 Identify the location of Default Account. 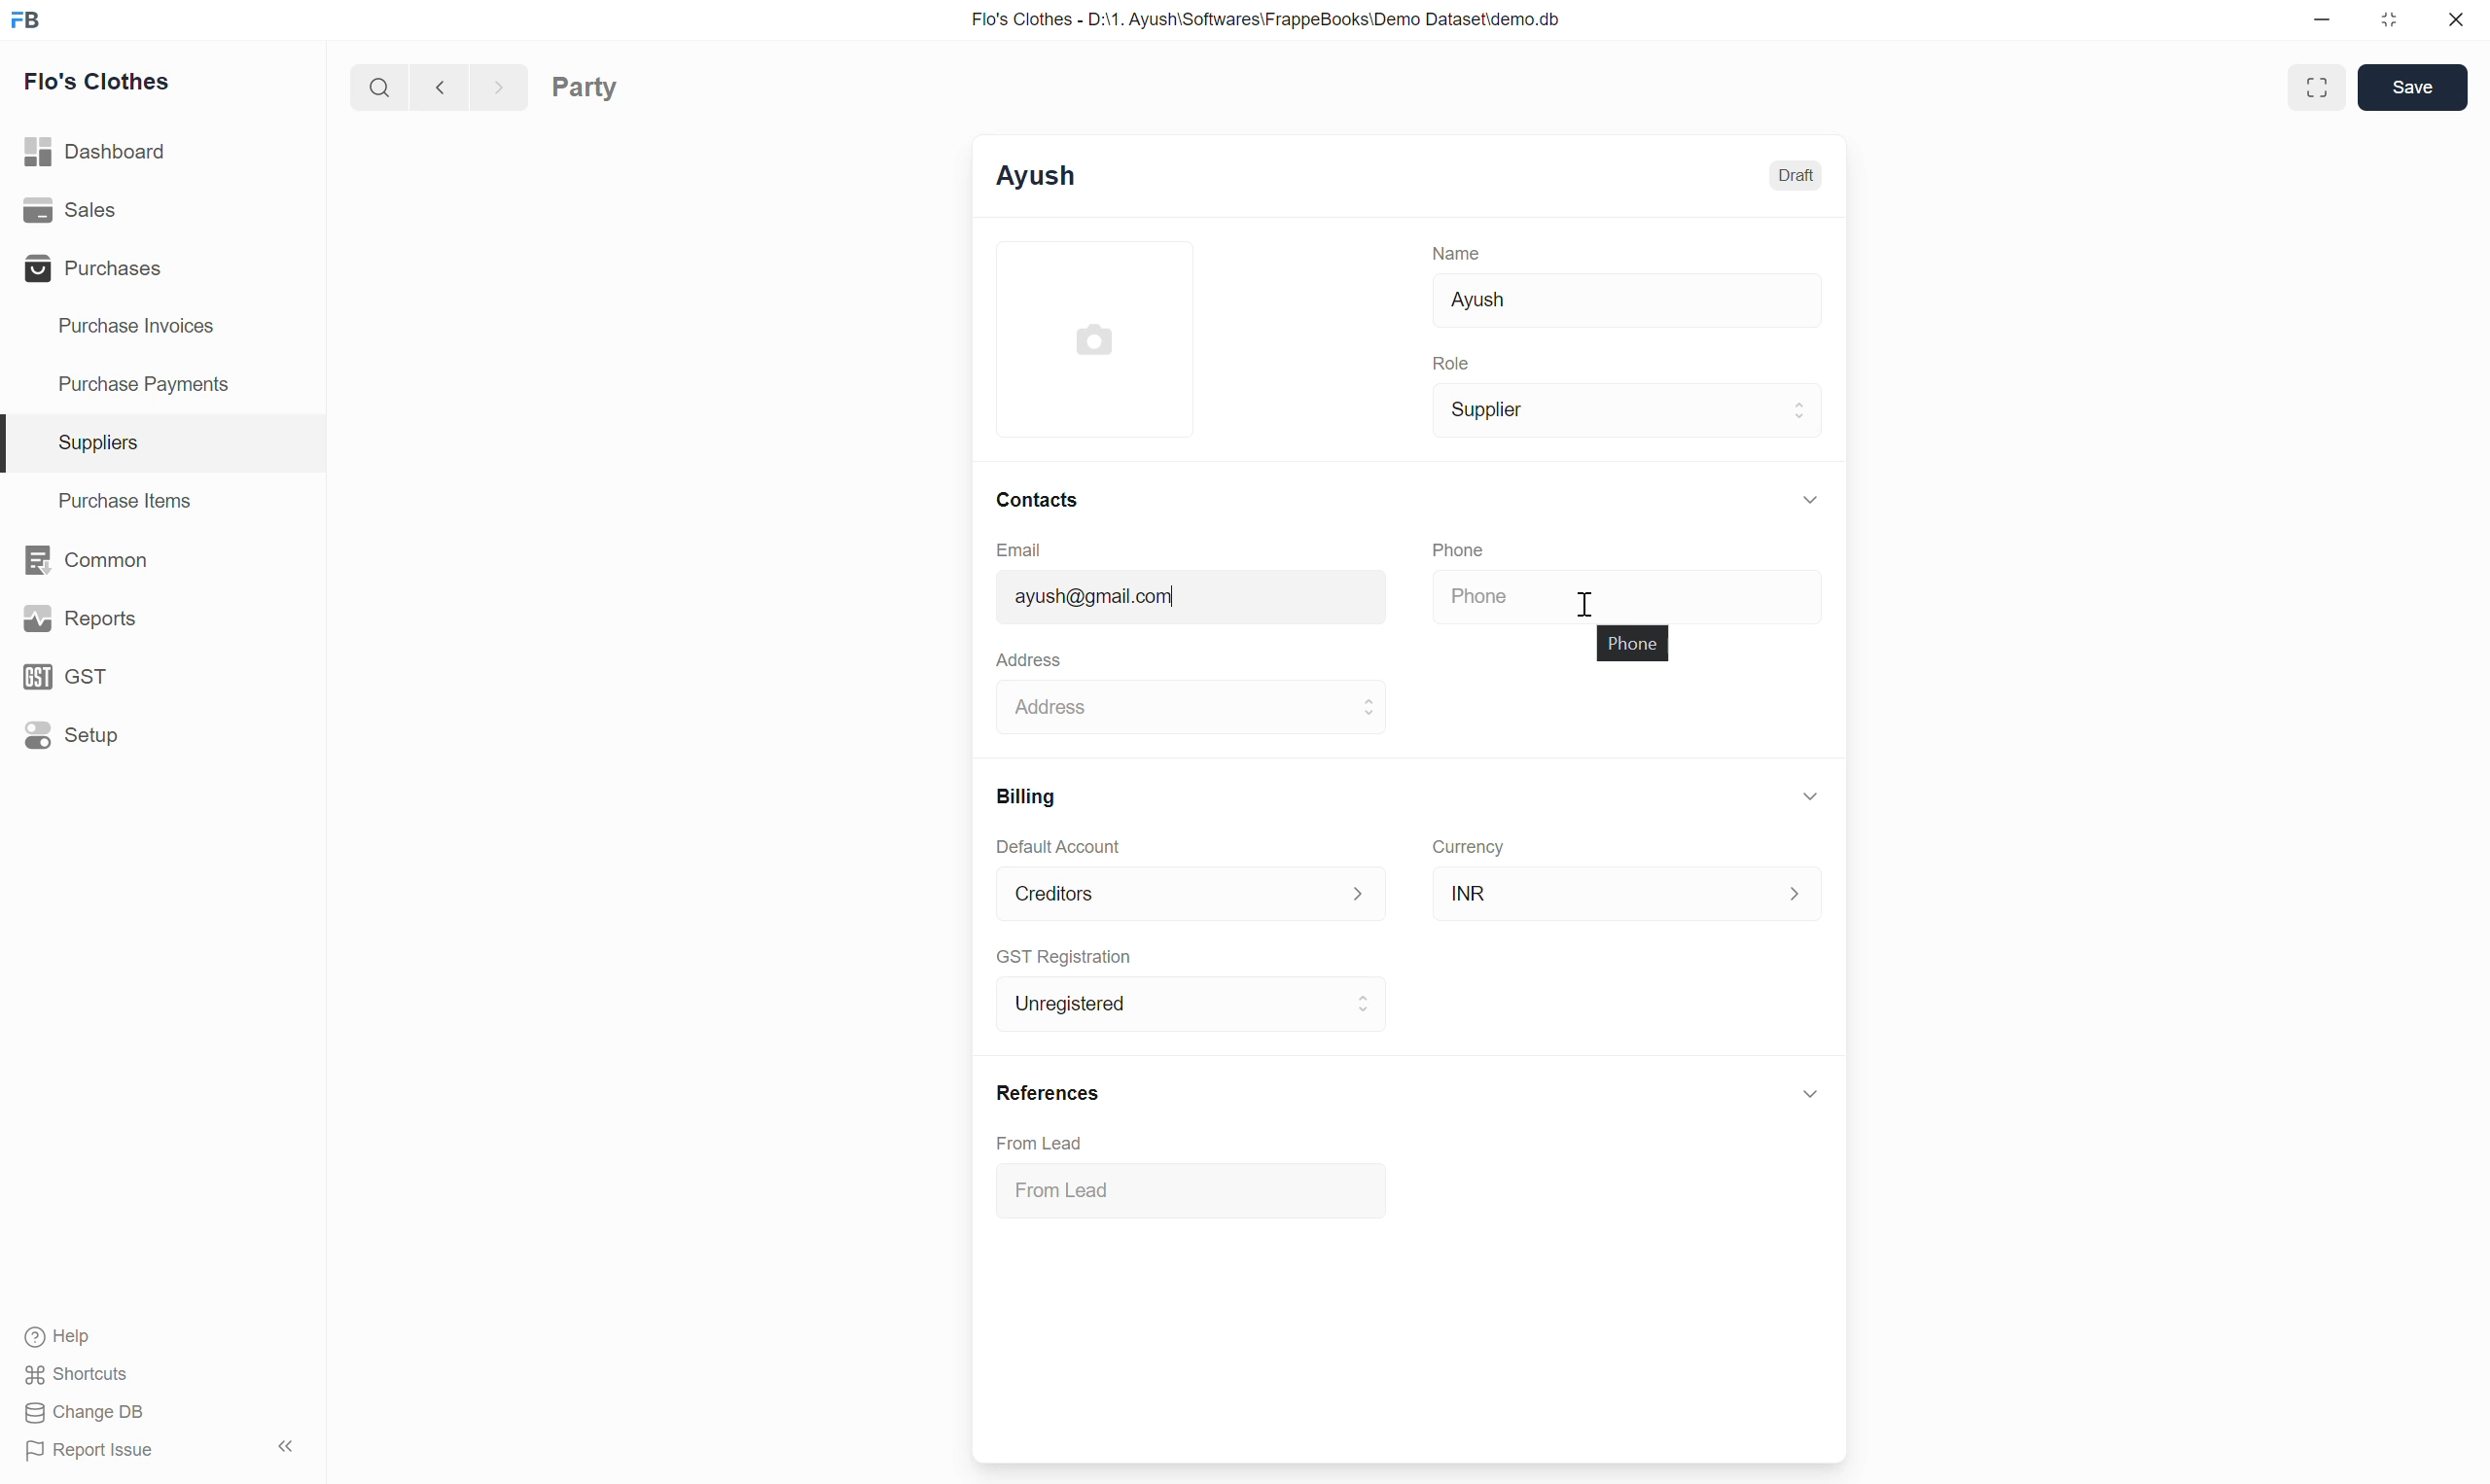
(1193, 894).